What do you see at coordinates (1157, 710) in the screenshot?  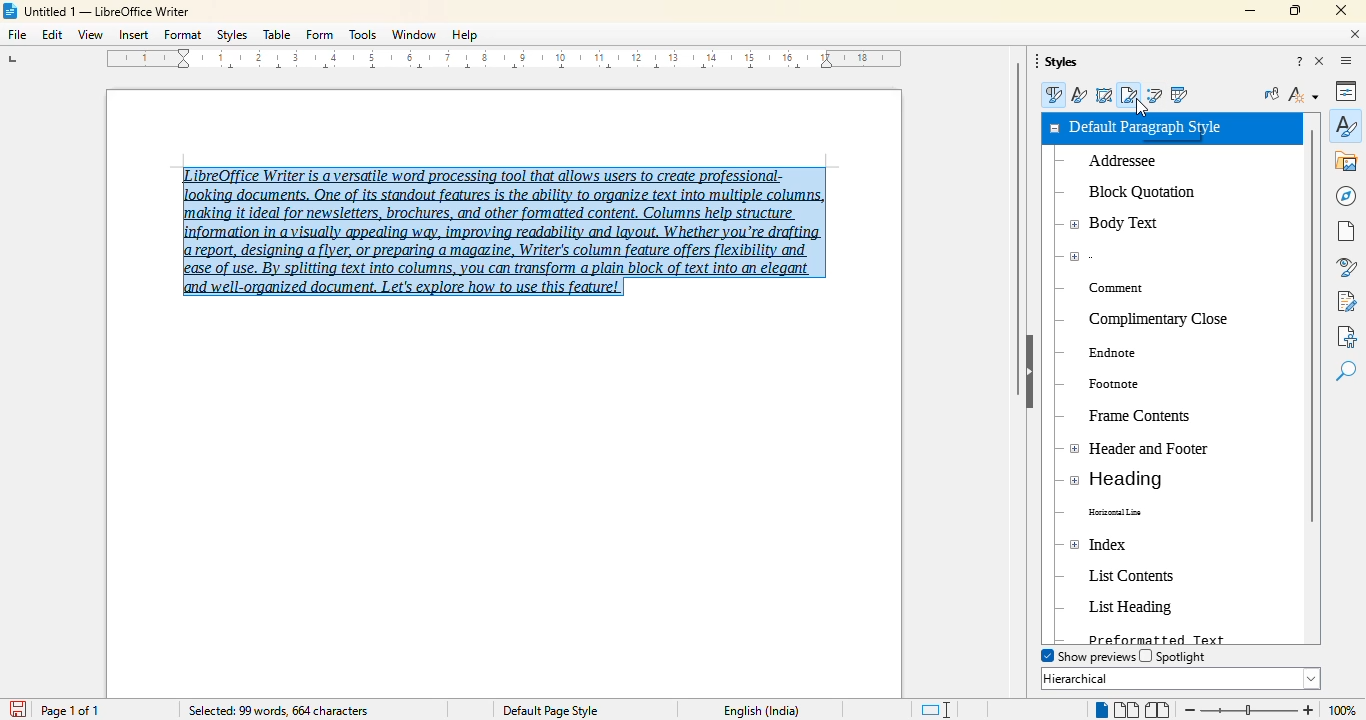 I see `book view` at bounding box center [1157, 710].